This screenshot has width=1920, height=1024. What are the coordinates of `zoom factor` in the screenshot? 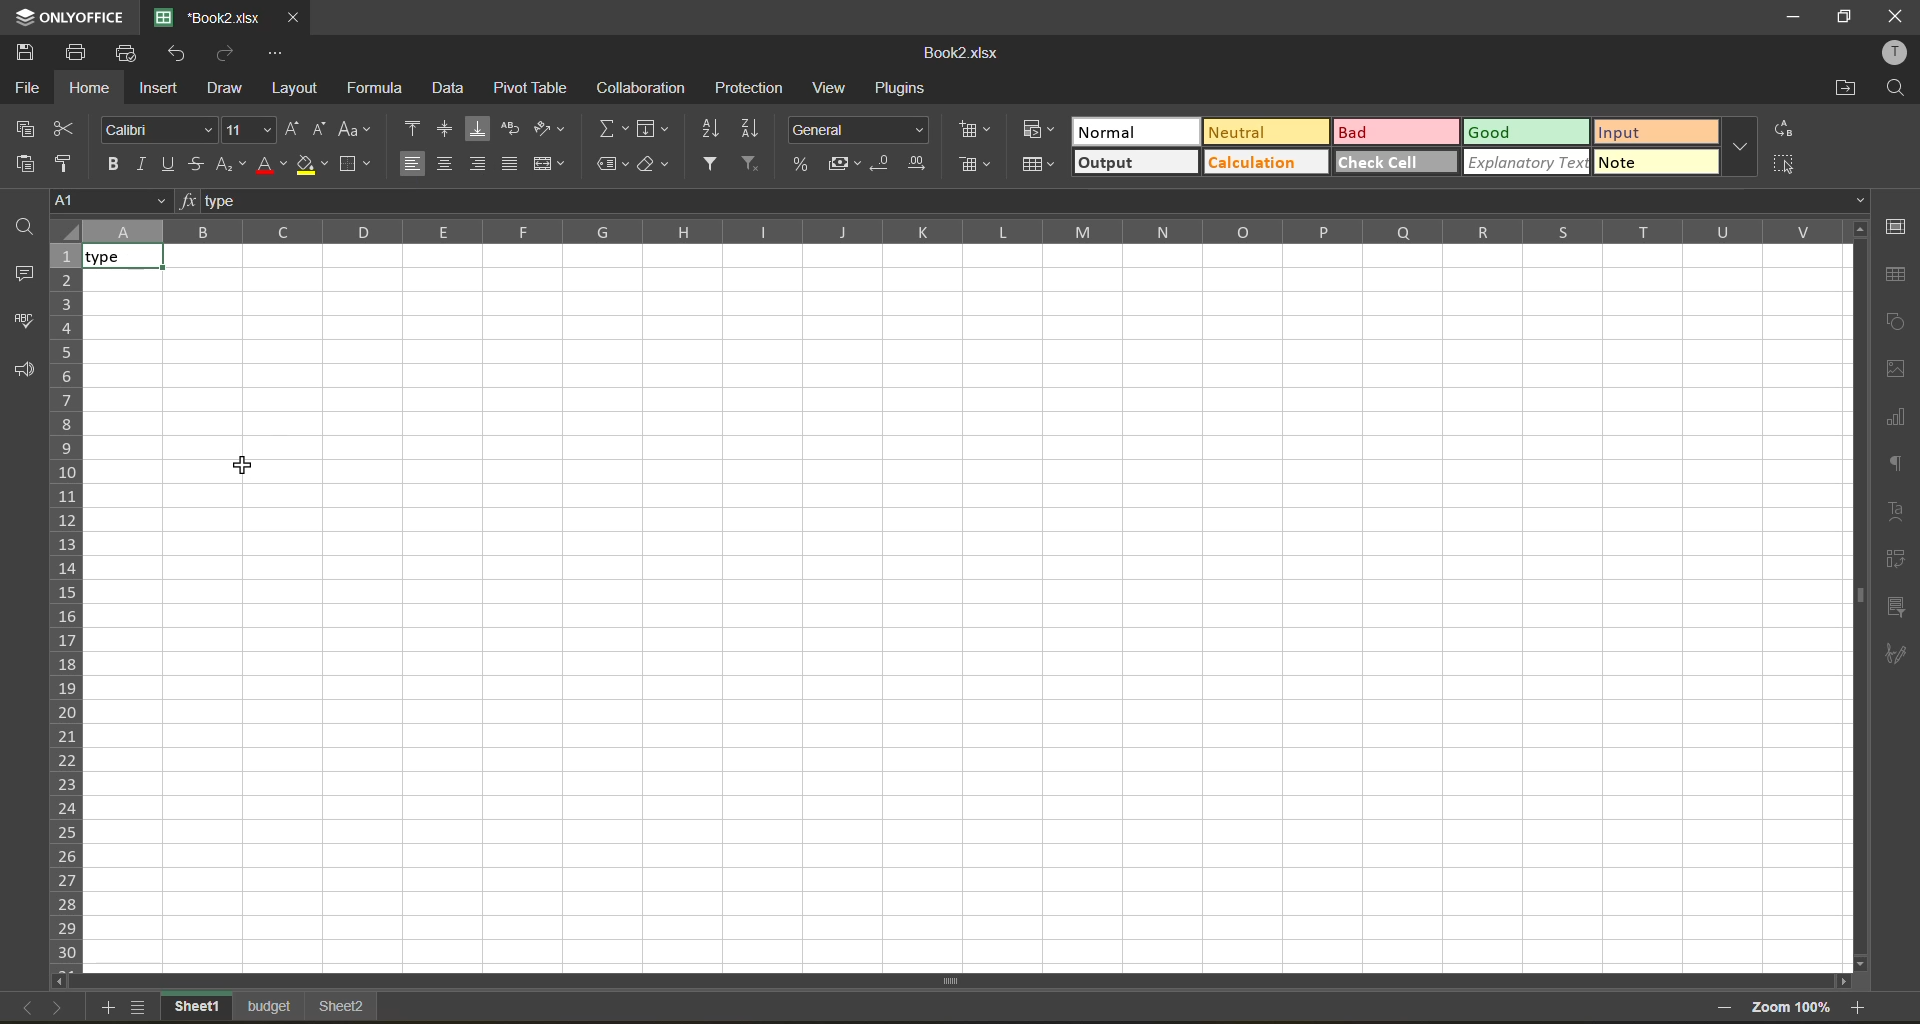 It's located at (1794, 1009).